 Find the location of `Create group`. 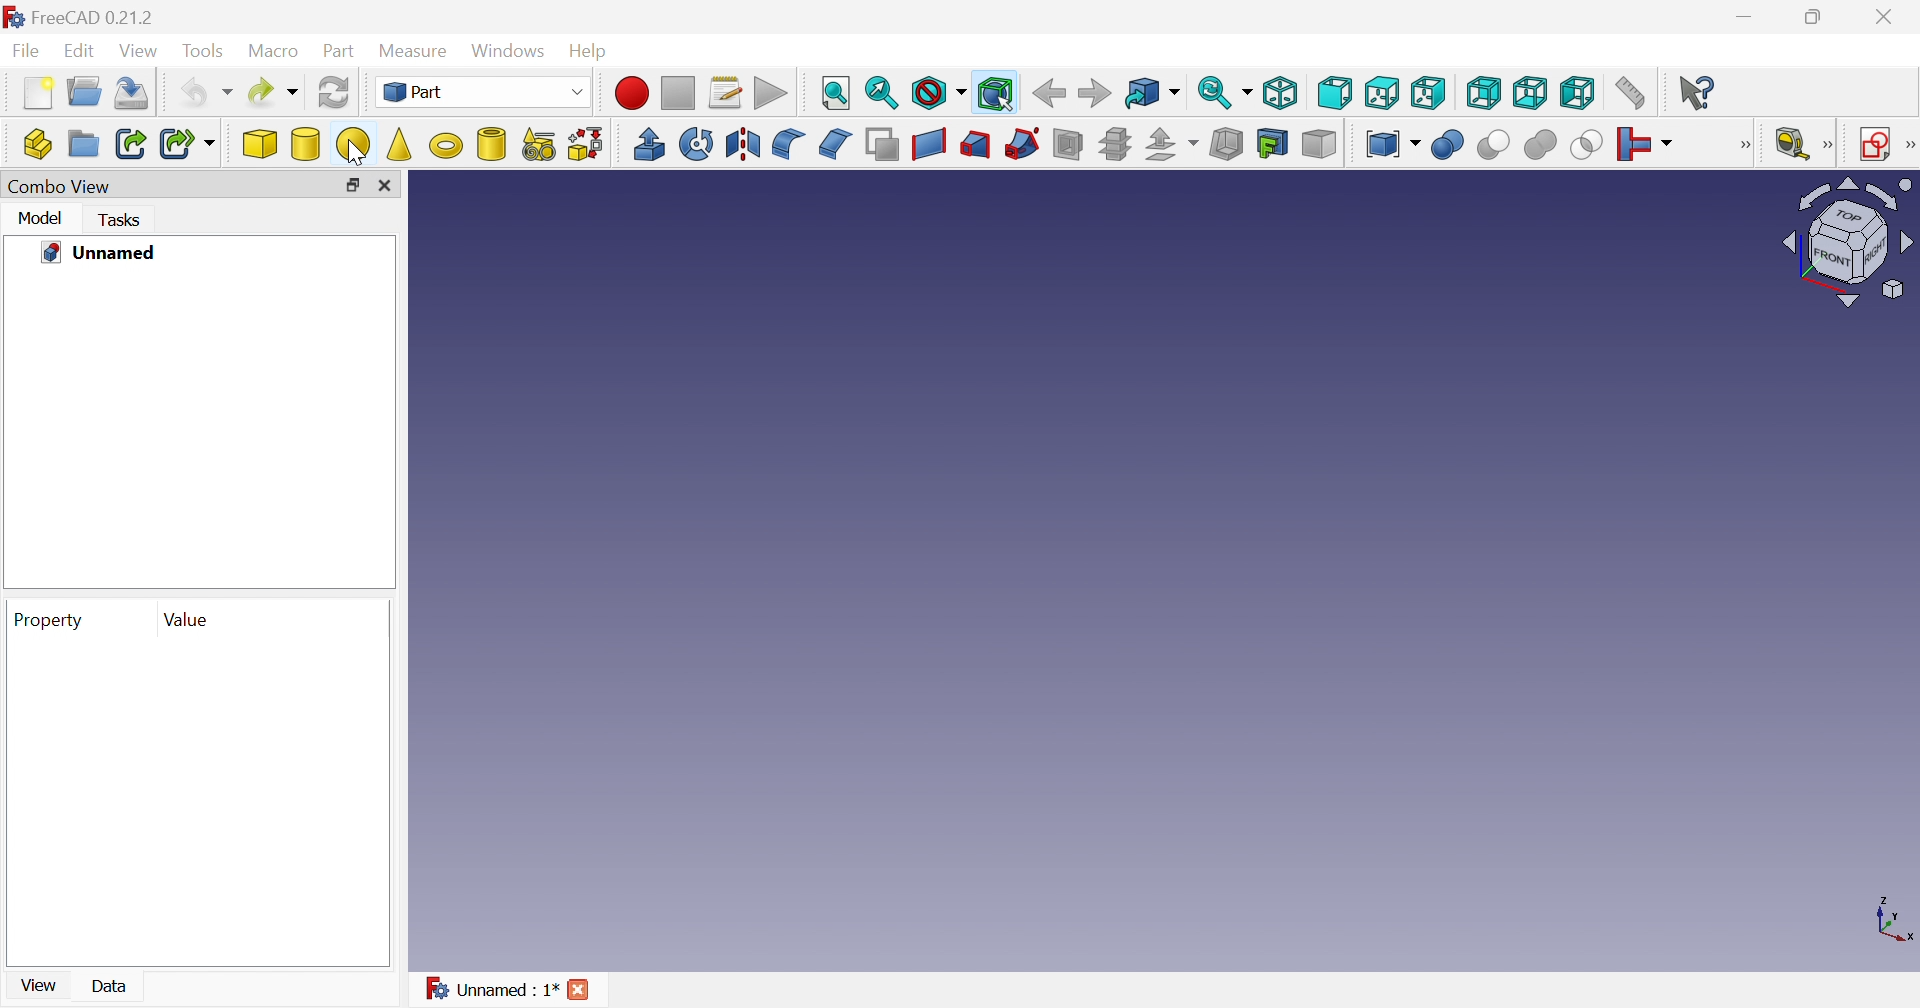

Create group is located at coordinates (84, 144).